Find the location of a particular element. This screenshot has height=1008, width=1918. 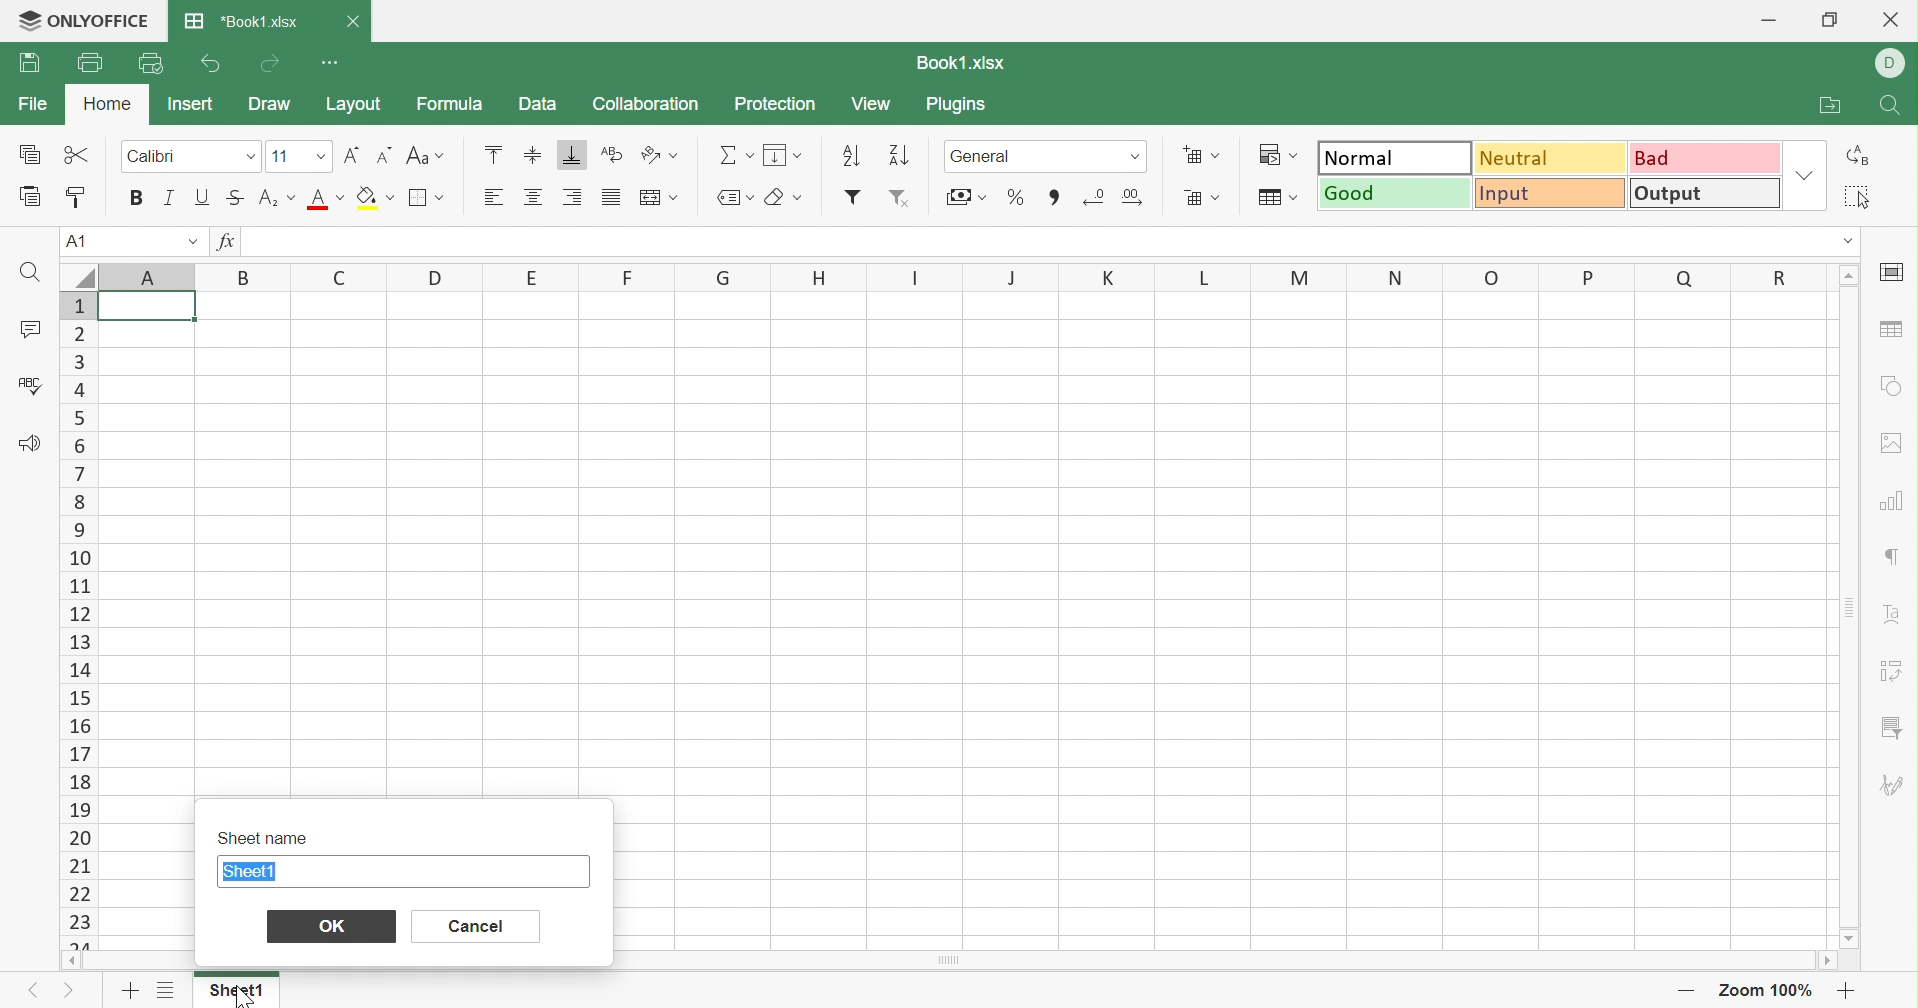

Slide settings is located at coordinates (1895, 271).